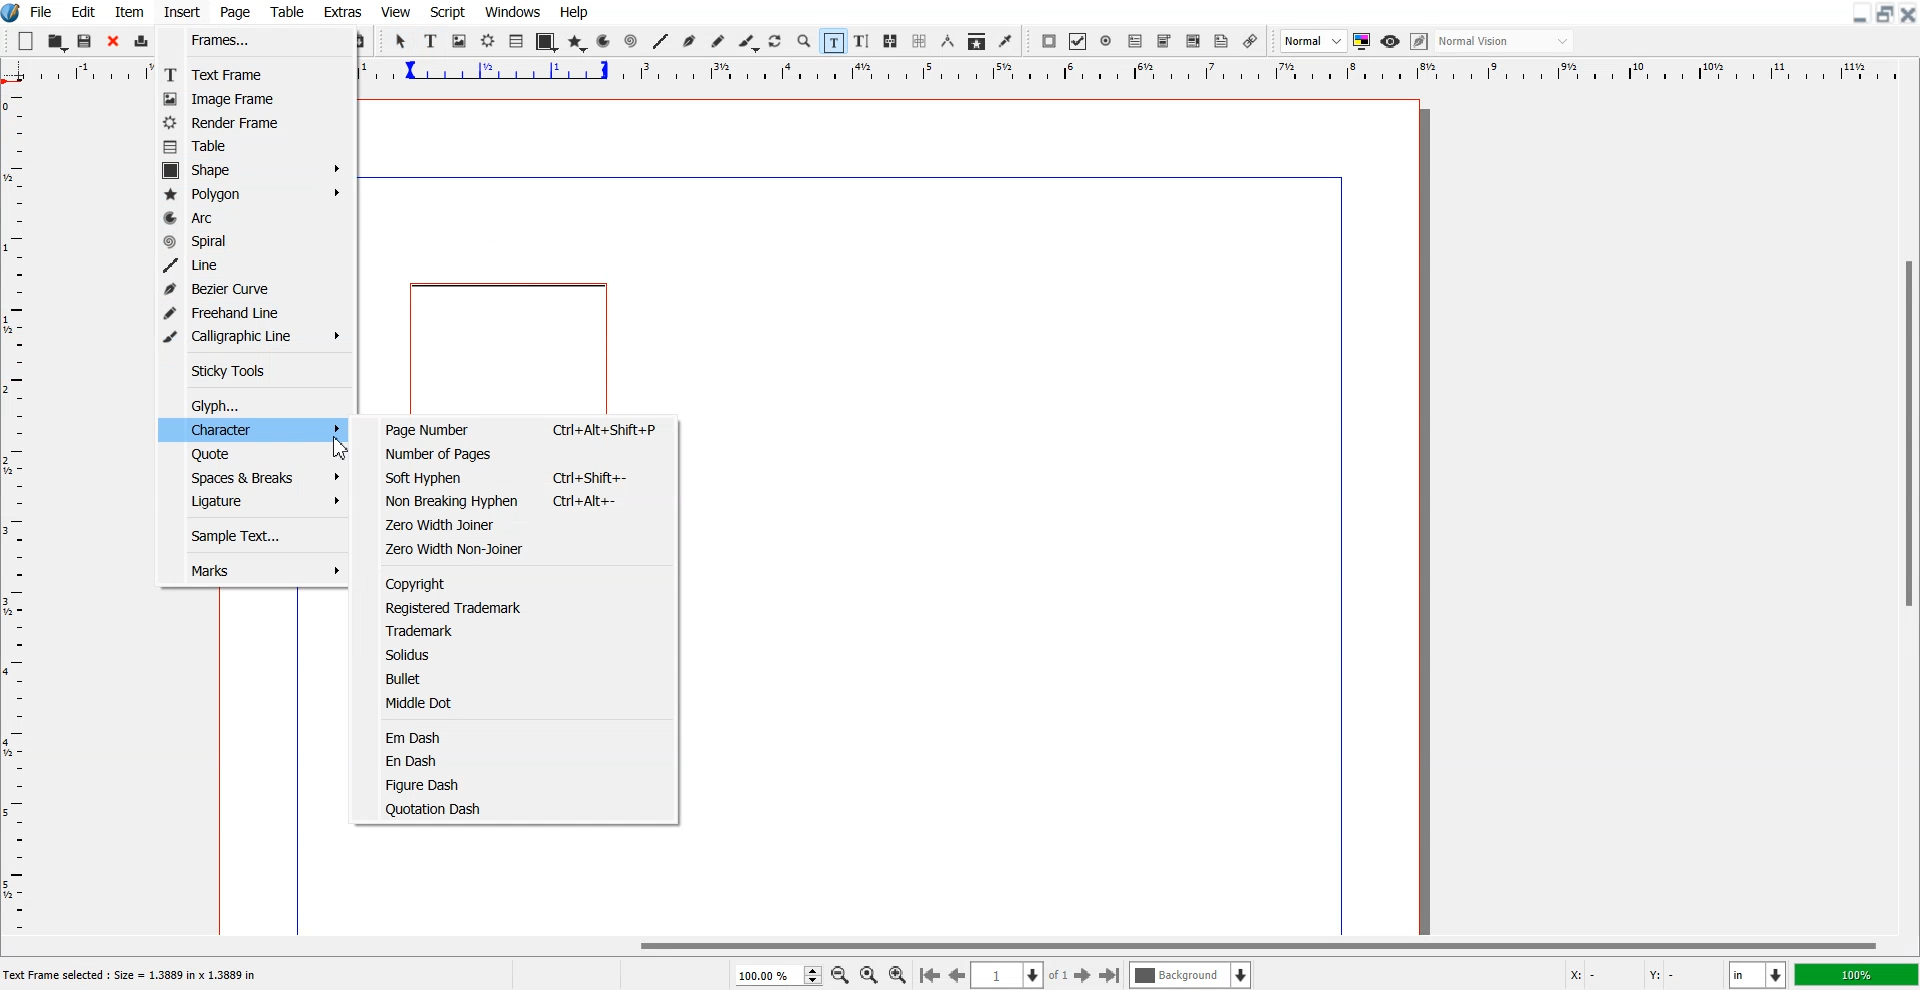  I want to click on Shape, so click(256, 171).